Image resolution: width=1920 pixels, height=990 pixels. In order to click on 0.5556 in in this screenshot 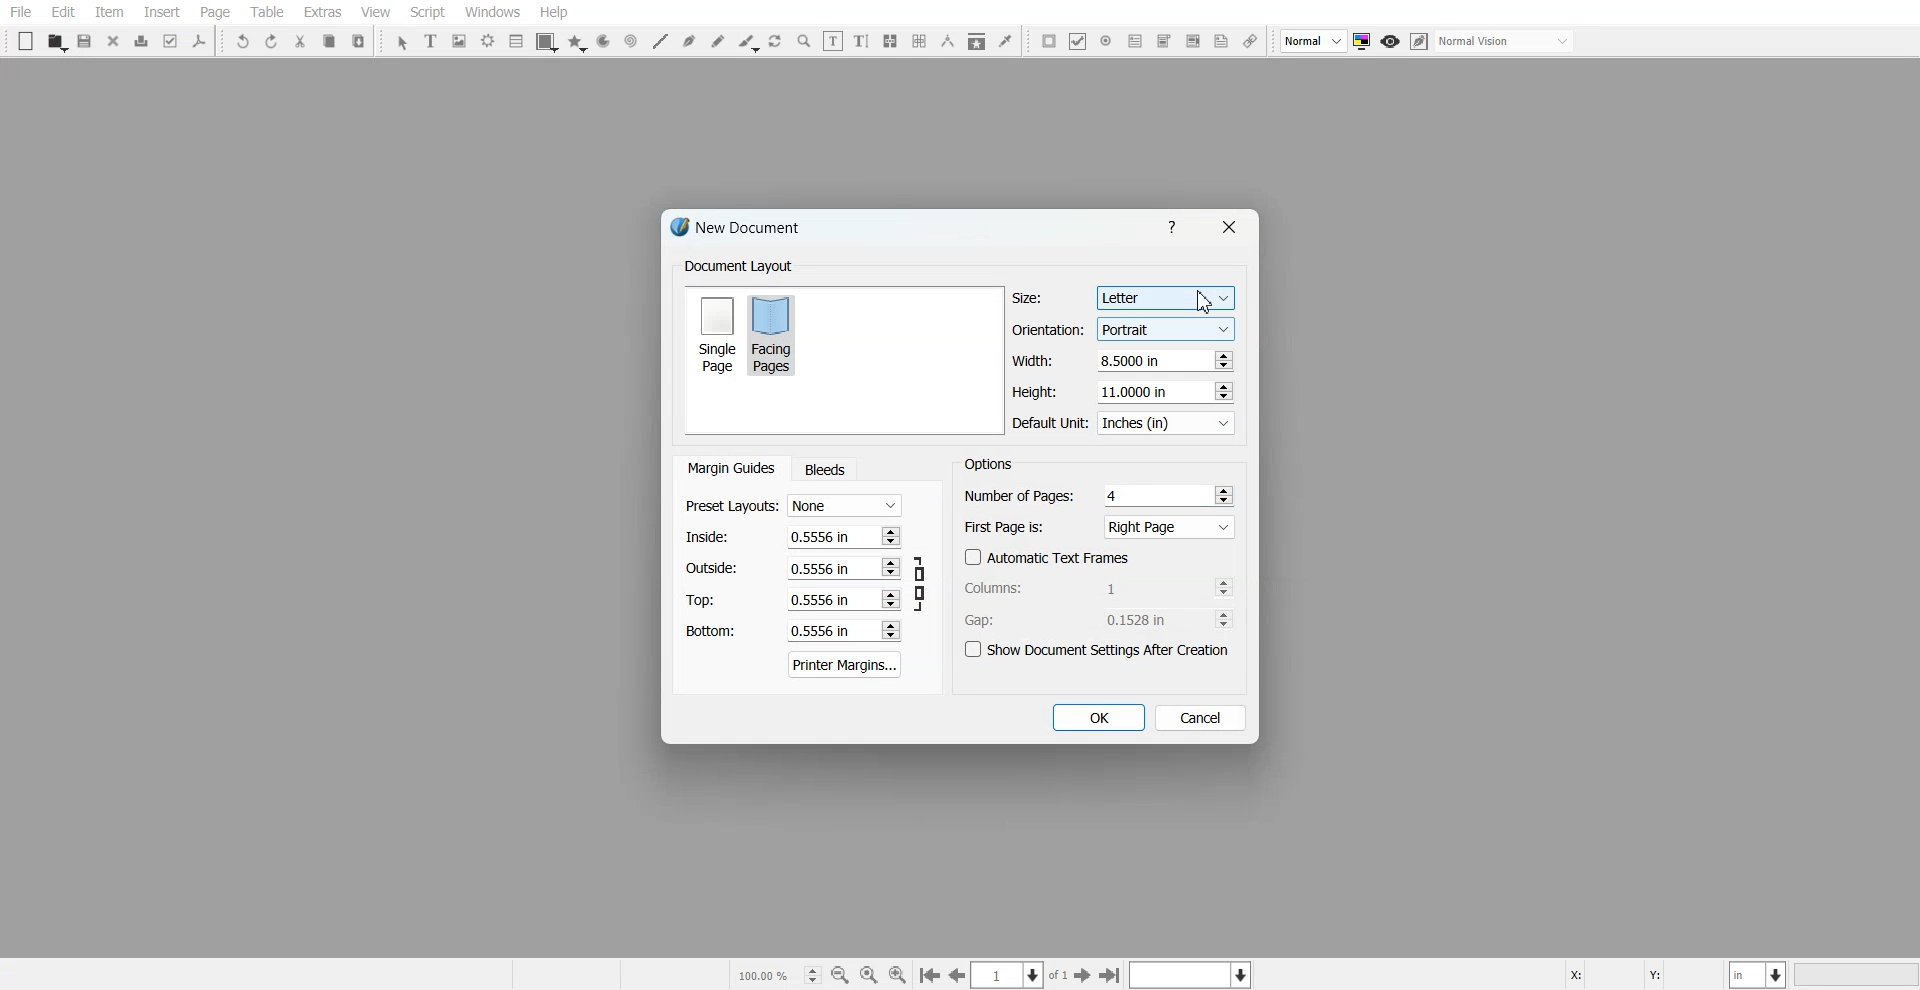, I will do `click(817, 567)`.